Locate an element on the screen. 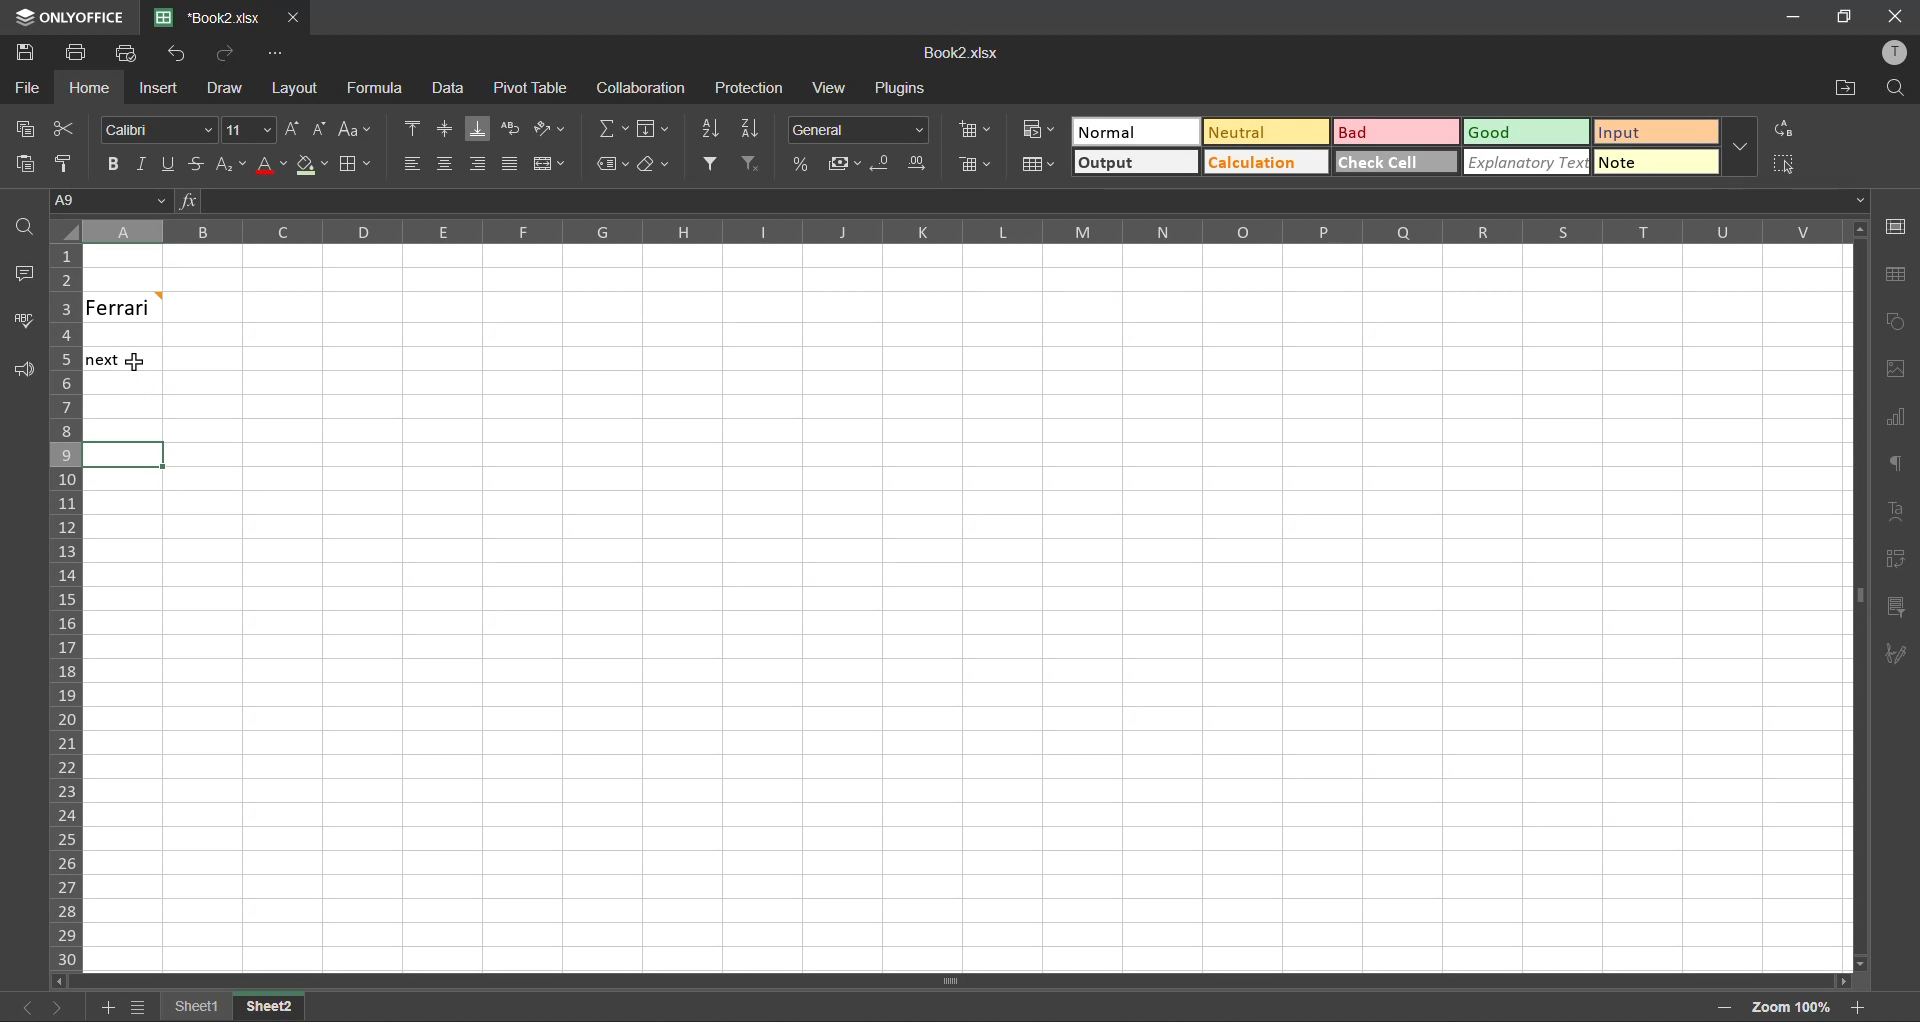 This screenshot has height=1022, width=1920. align top is located at coordinates (415, 130).